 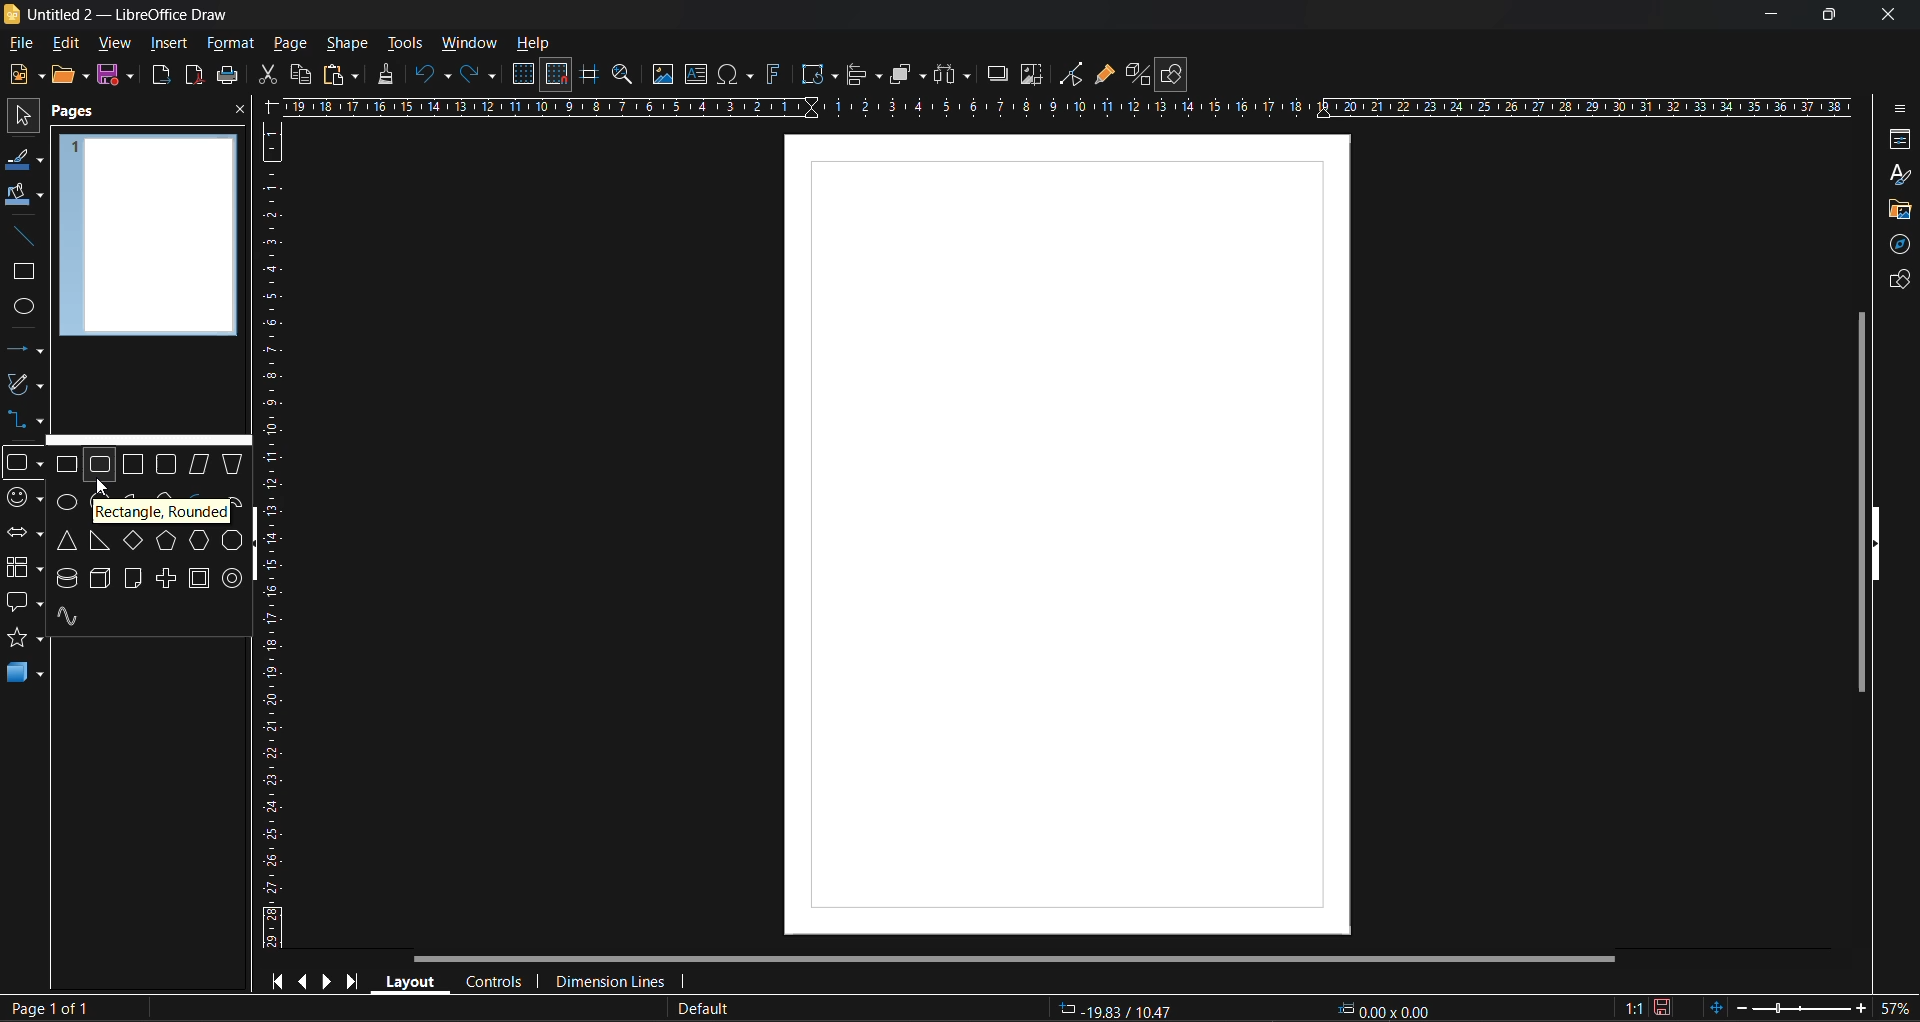 I want to click on undo, so click(x=434, y=76).